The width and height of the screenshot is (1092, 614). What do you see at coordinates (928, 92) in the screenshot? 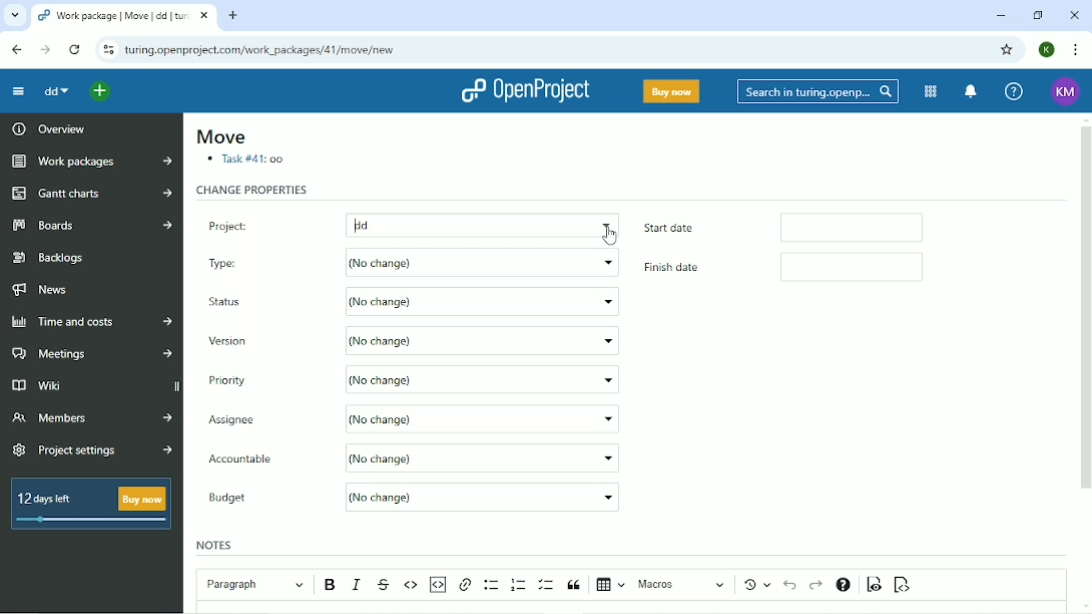
I see `Modules` at bounding box center [928, 92].